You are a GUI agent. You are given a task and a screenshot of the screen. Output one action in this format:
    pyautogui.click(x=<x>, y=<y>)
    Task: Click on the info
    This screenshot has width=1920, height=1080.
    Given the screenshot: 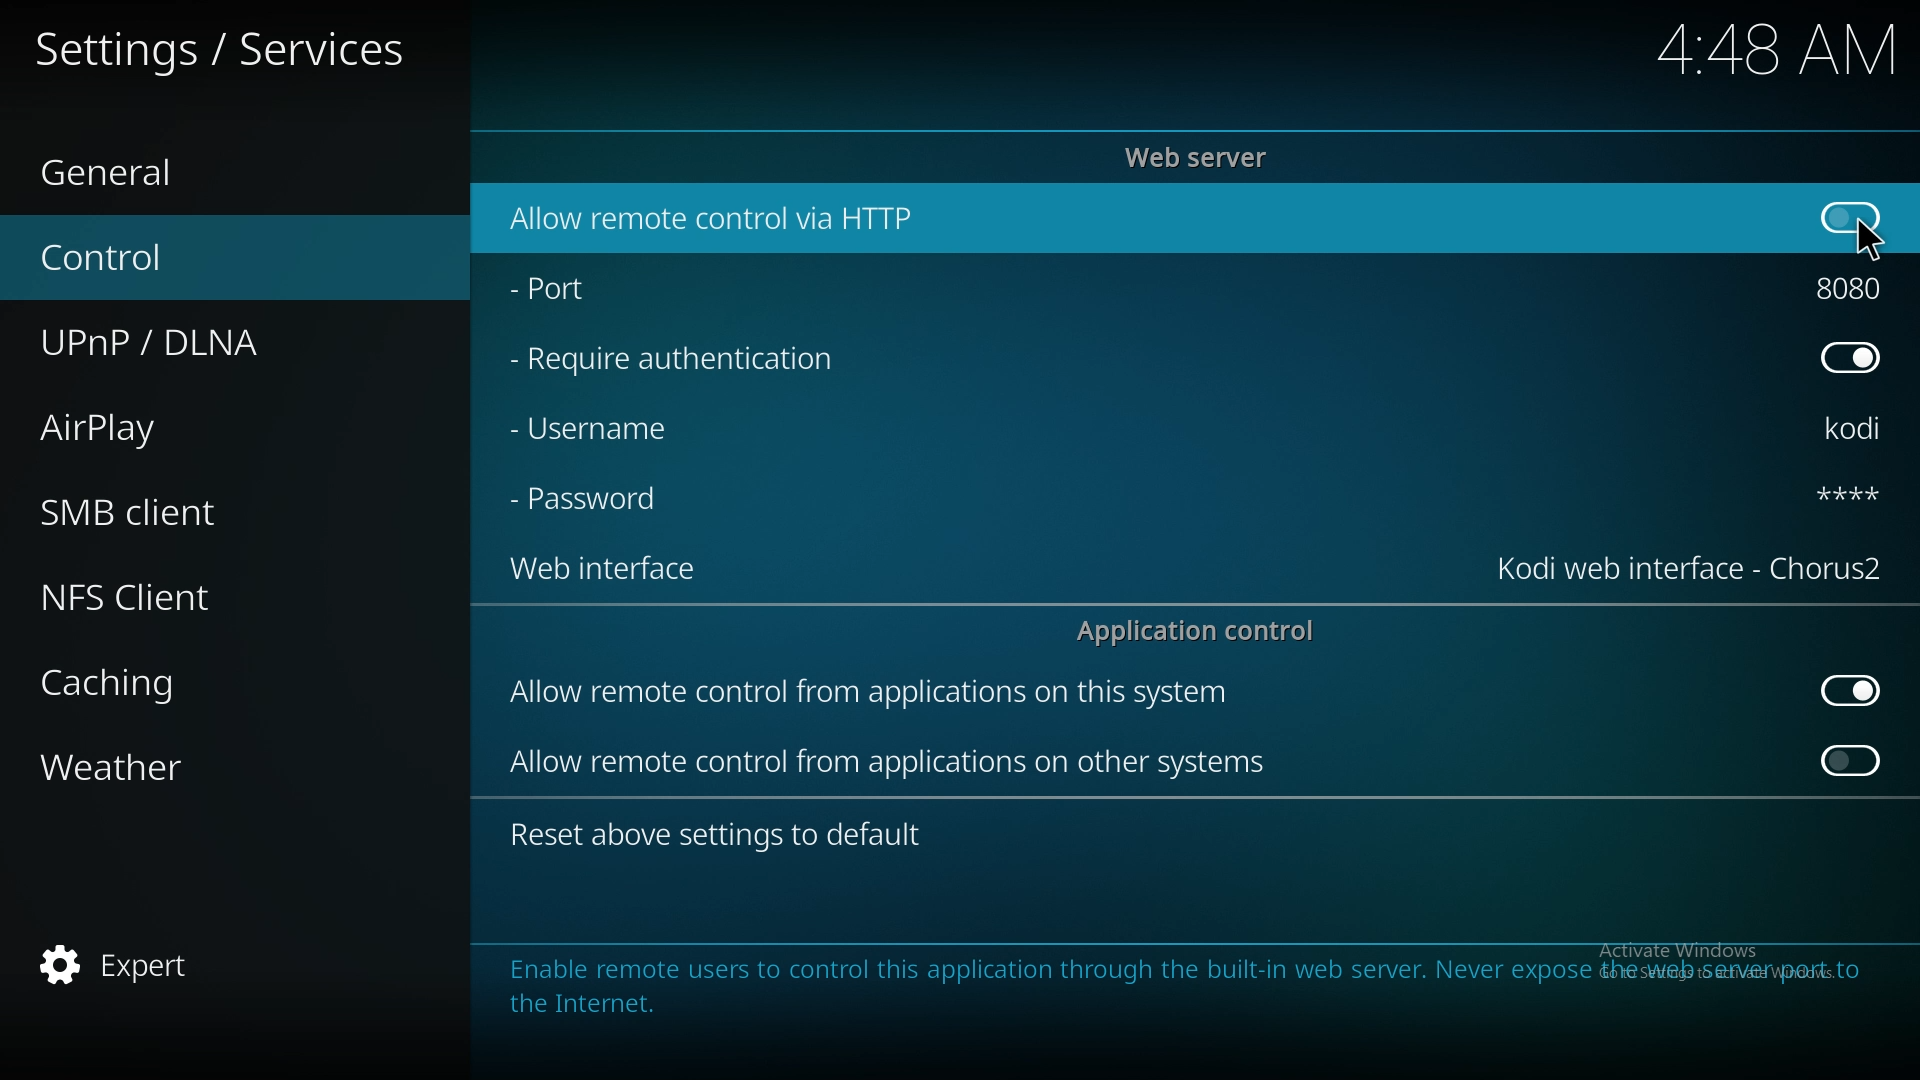 What is the action you would take?
    pyautogui.click(x=1185, y=985)
    